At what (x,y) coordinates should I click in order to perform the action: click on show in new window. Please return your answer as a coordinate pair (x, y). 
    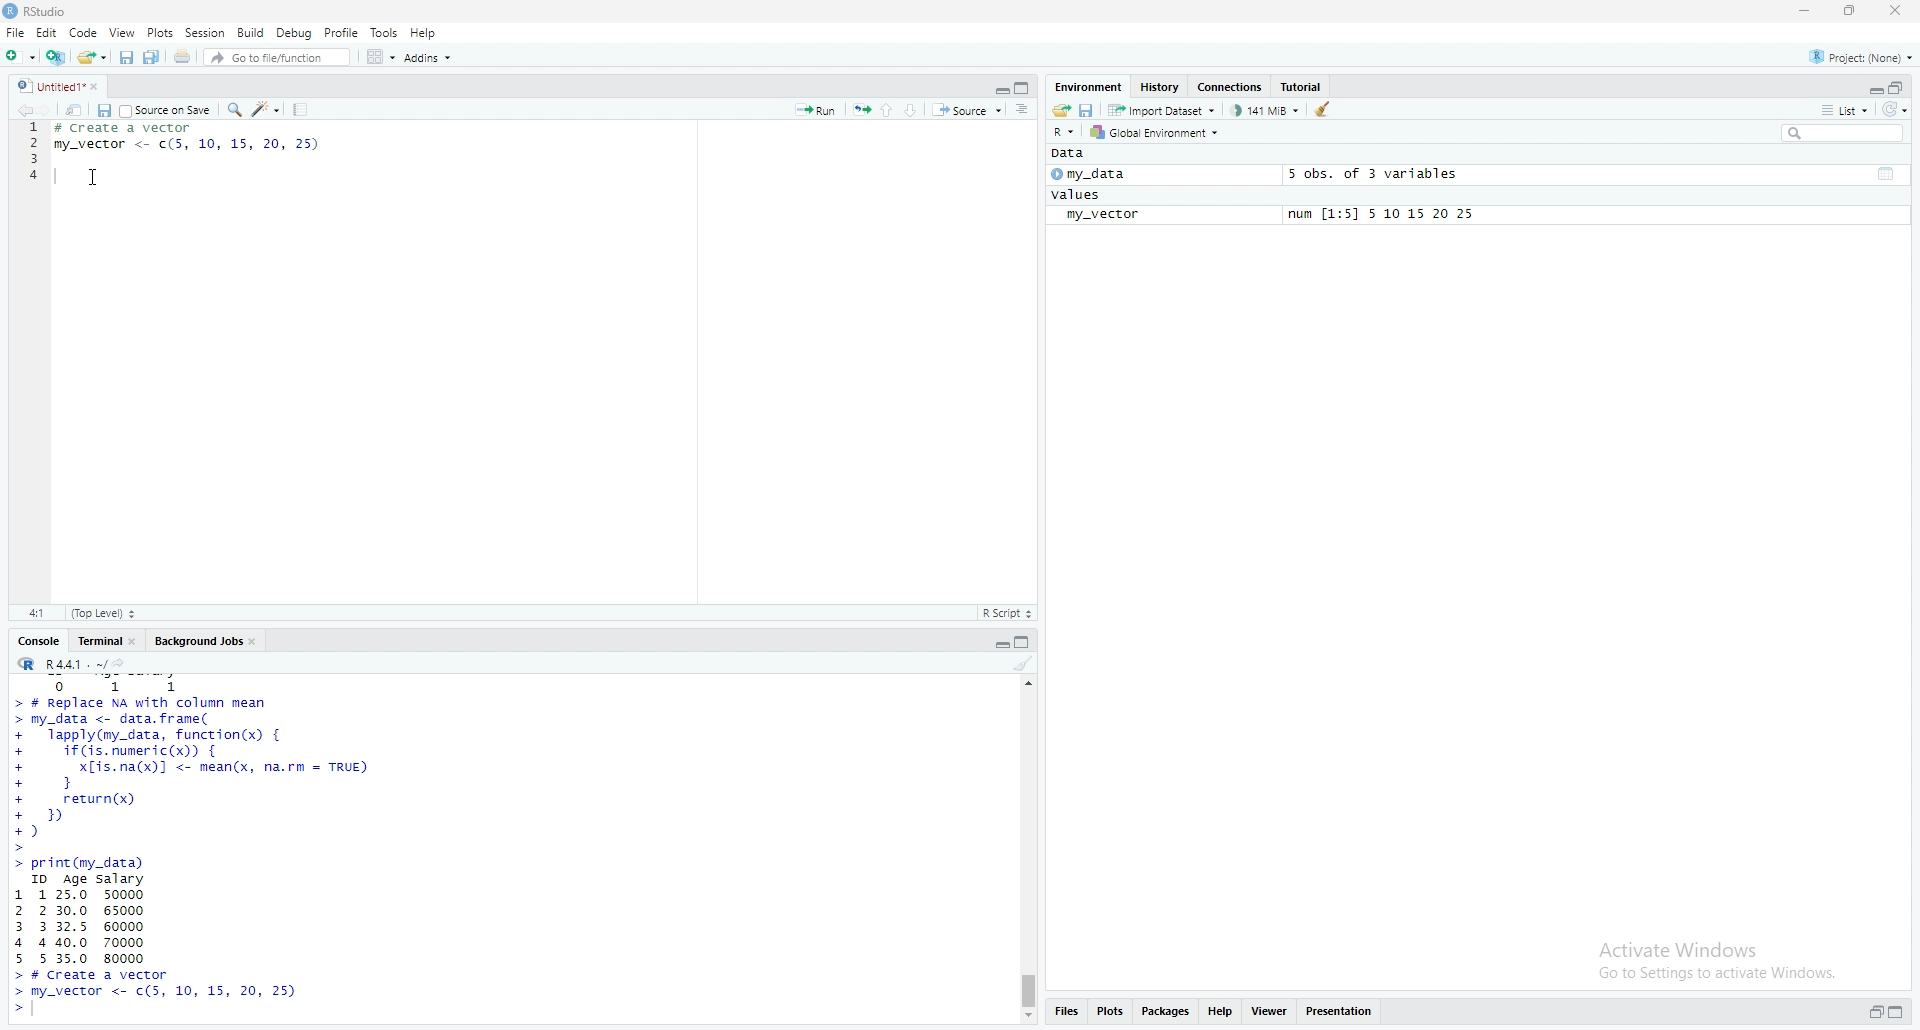
    Looking at the image, I should click on (75, 110).